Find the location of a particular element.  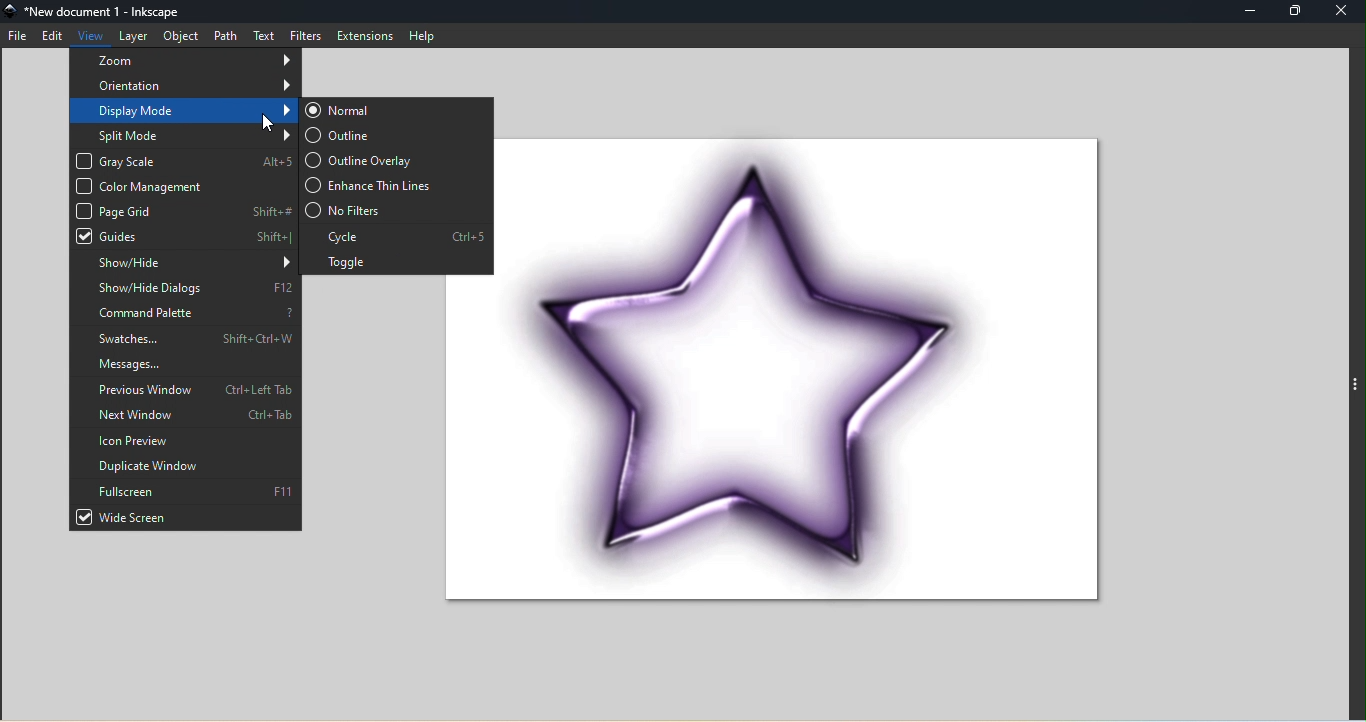

Page grid is located at coordinates (183, 210).